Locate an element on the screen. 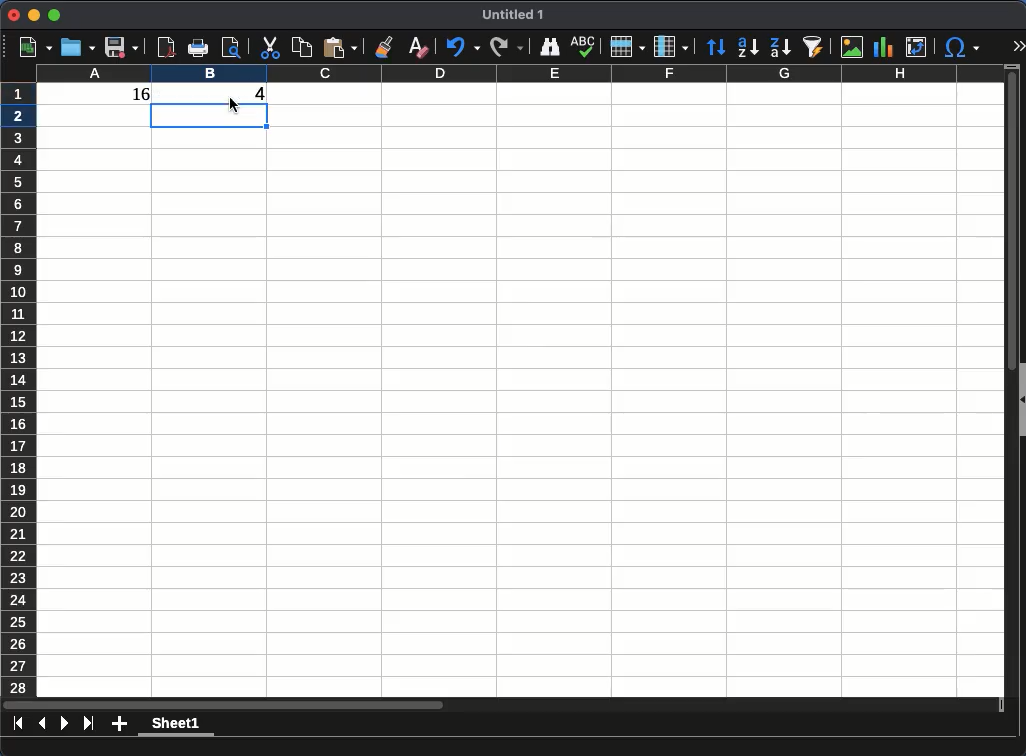  print is located at coordinates (198, 49).